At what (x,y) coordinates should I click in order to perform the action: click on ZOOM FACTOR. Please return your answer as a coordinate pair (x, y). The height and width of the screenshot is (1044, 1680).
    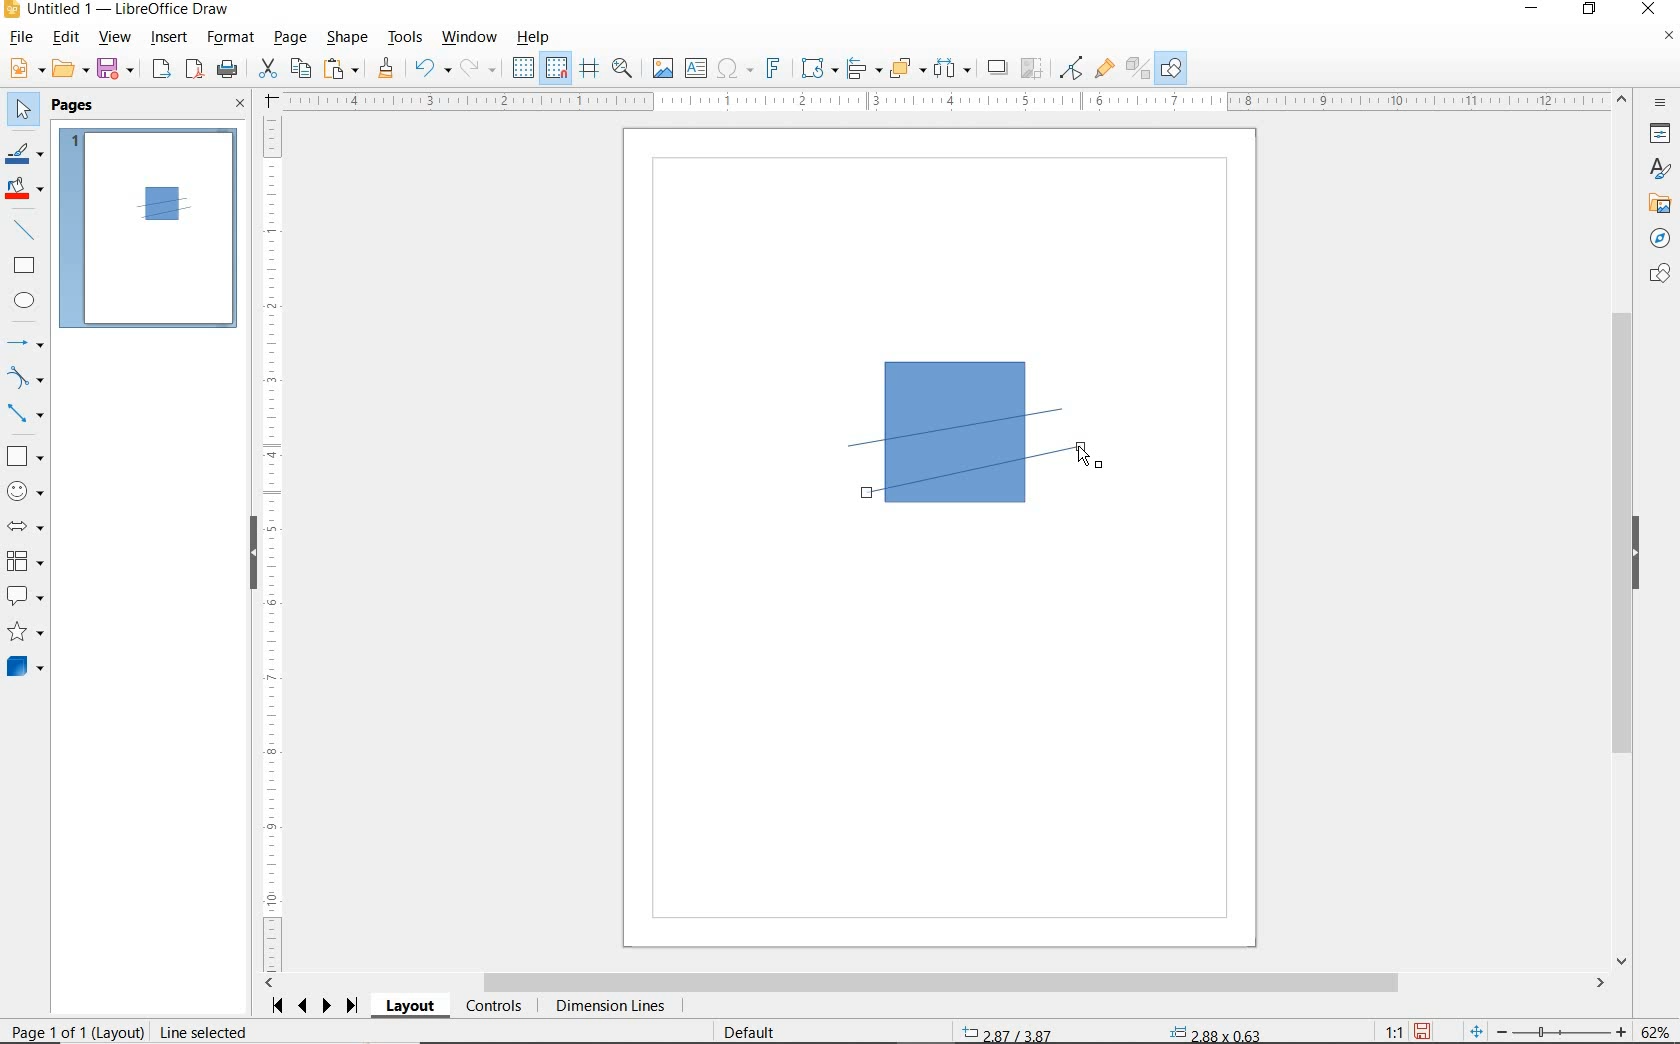
    Looking at the image, I should click on (1654, 1032).